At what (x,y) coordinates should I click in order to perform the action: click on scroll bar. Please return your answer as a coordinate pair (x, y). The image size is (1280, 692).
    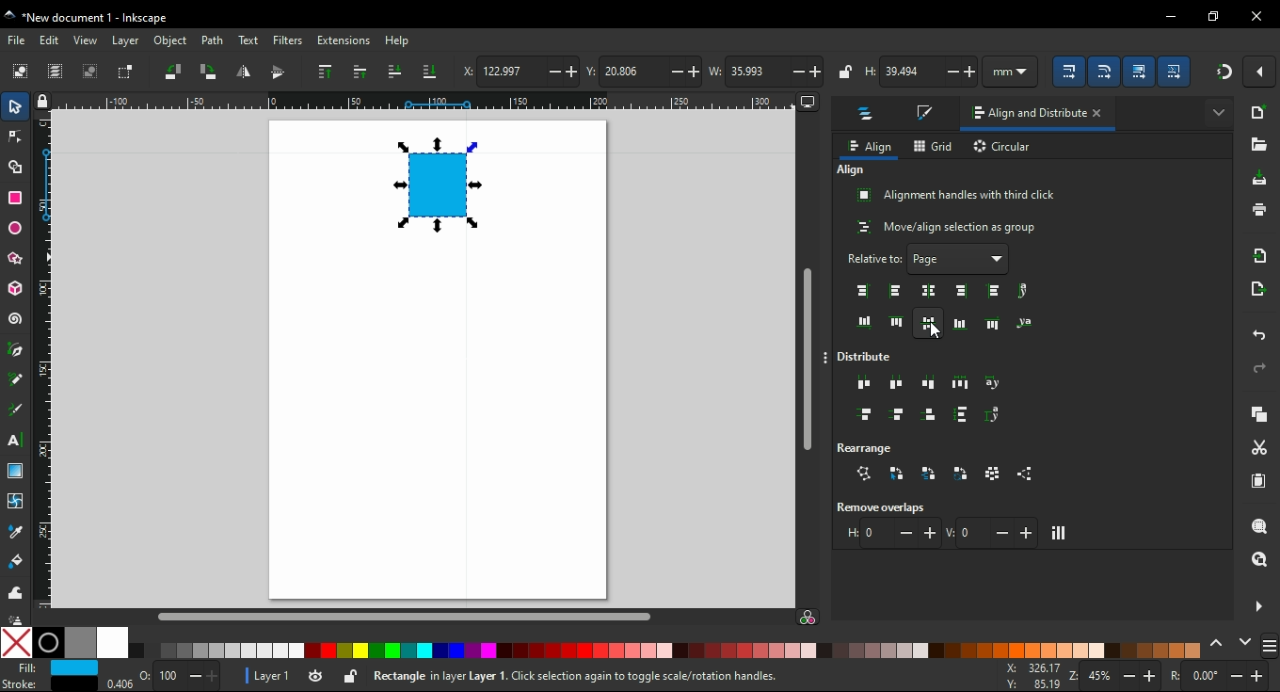
    Looking at the image, I should click on (807, 350).